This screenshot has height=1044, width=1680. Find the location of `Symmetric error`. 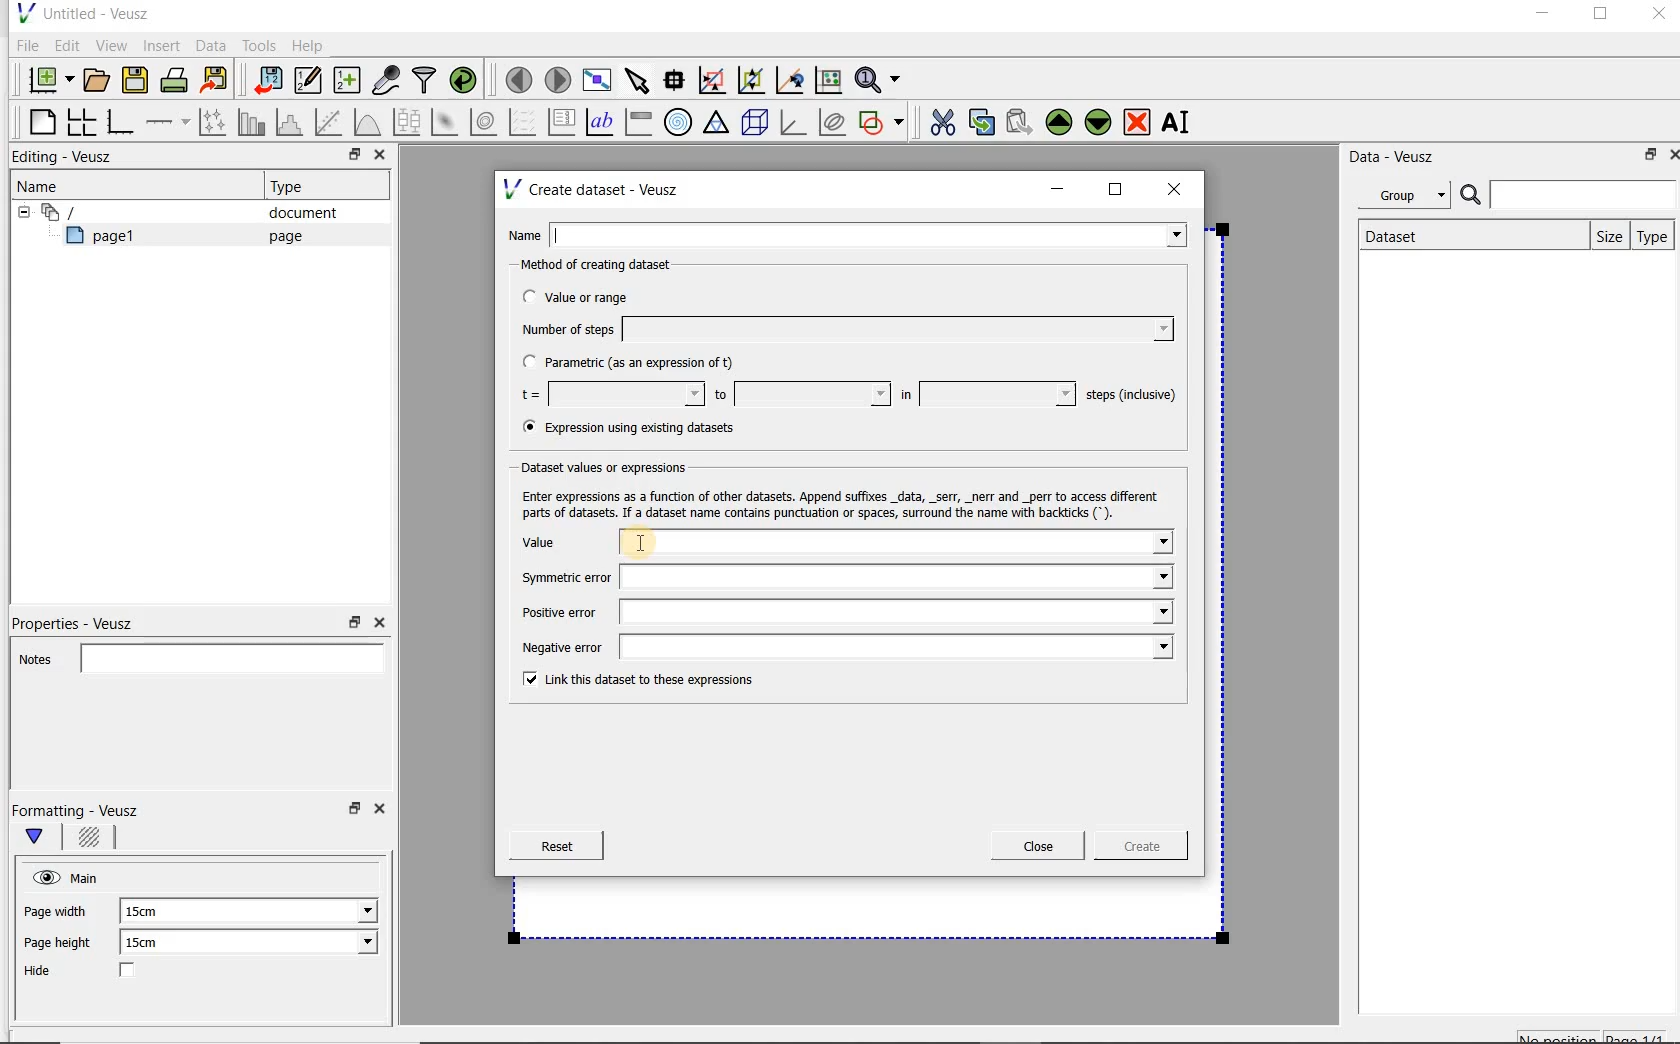

Symmetric error is located at coordinates (840, 577).